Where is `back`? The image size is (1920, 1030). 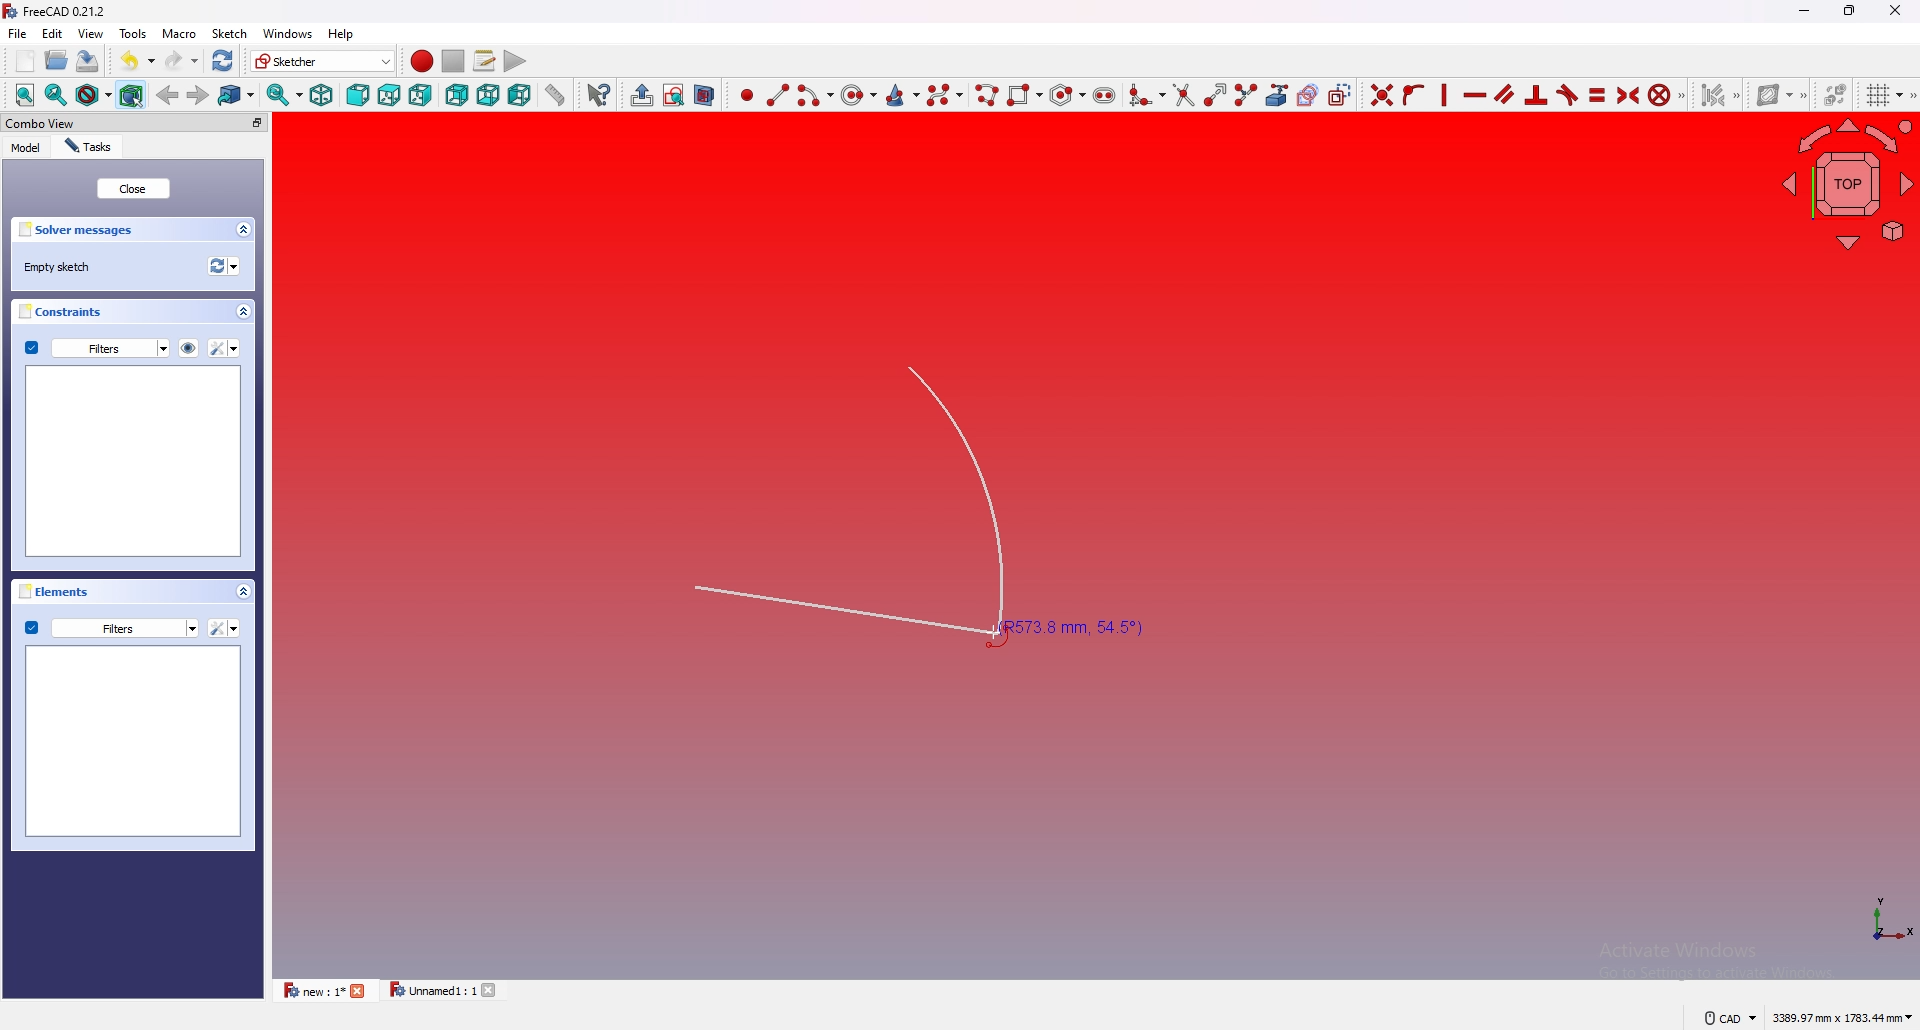
back is located at coordinates (457, 95).